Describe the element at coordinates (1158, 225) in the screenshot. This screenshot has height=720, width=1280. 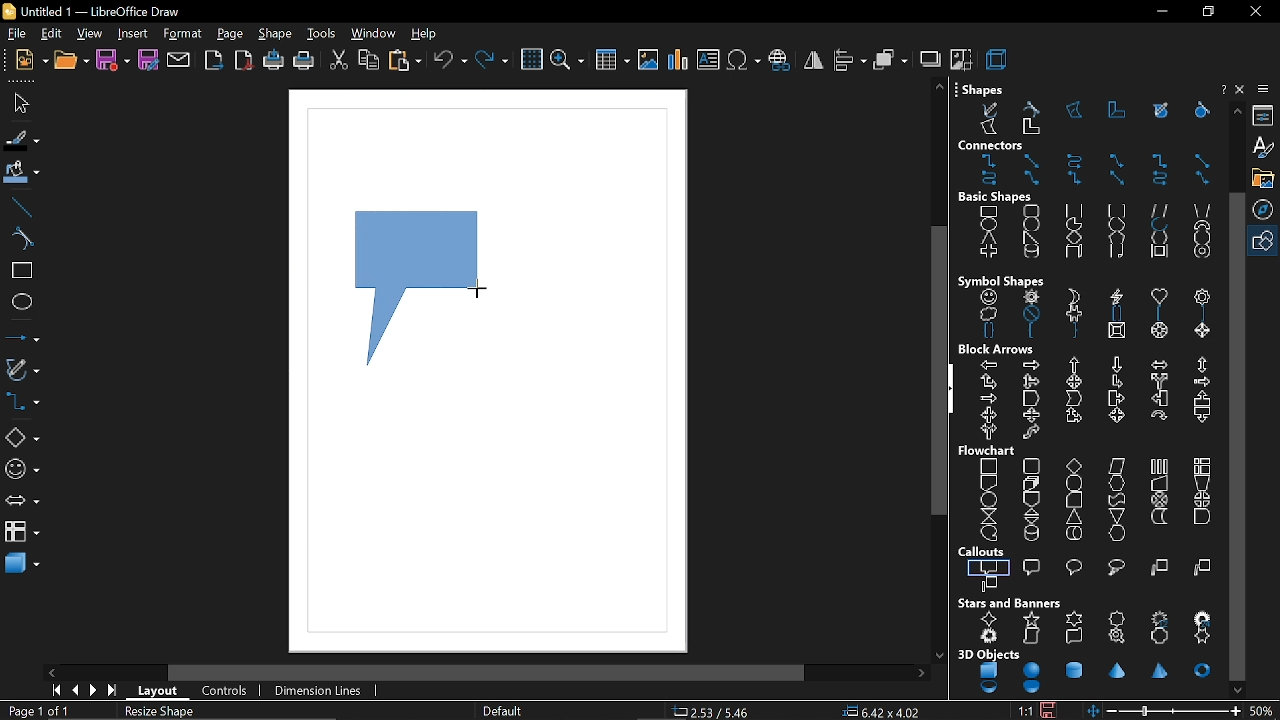
I see `arc` at that location.